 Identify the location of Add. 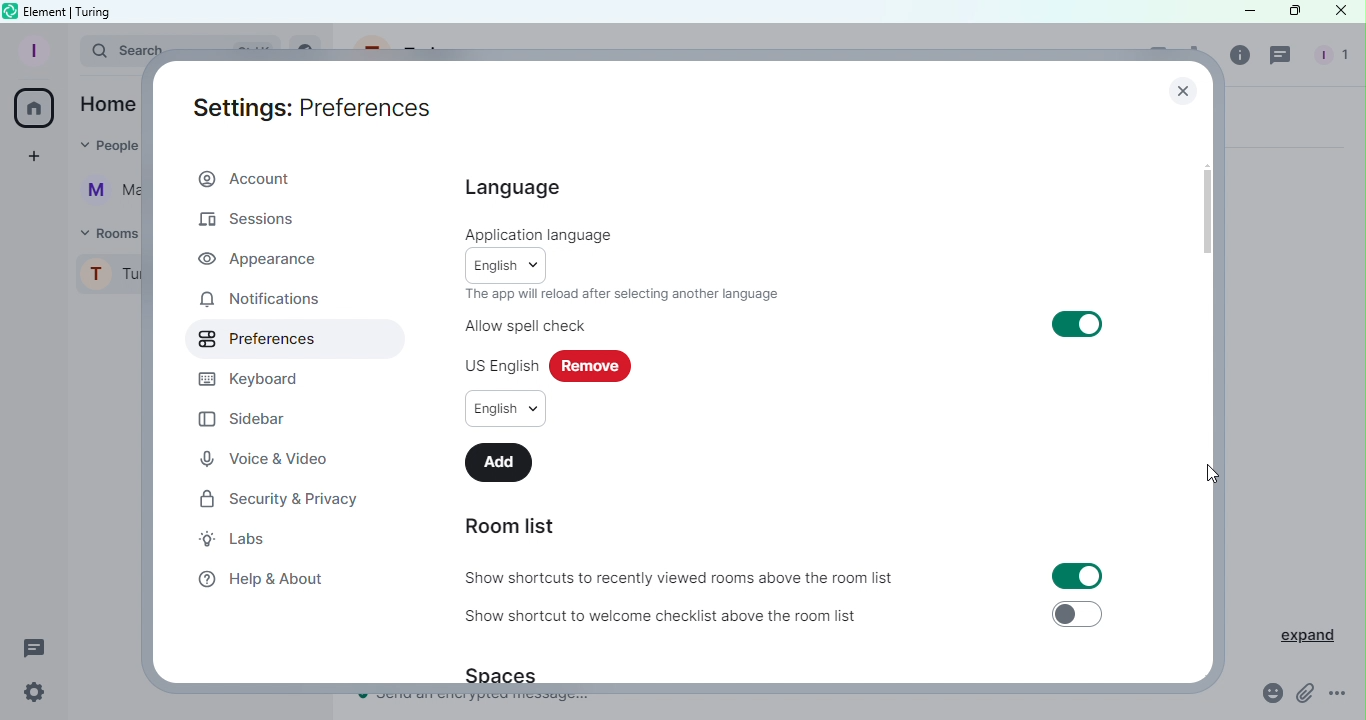
(499, 462).